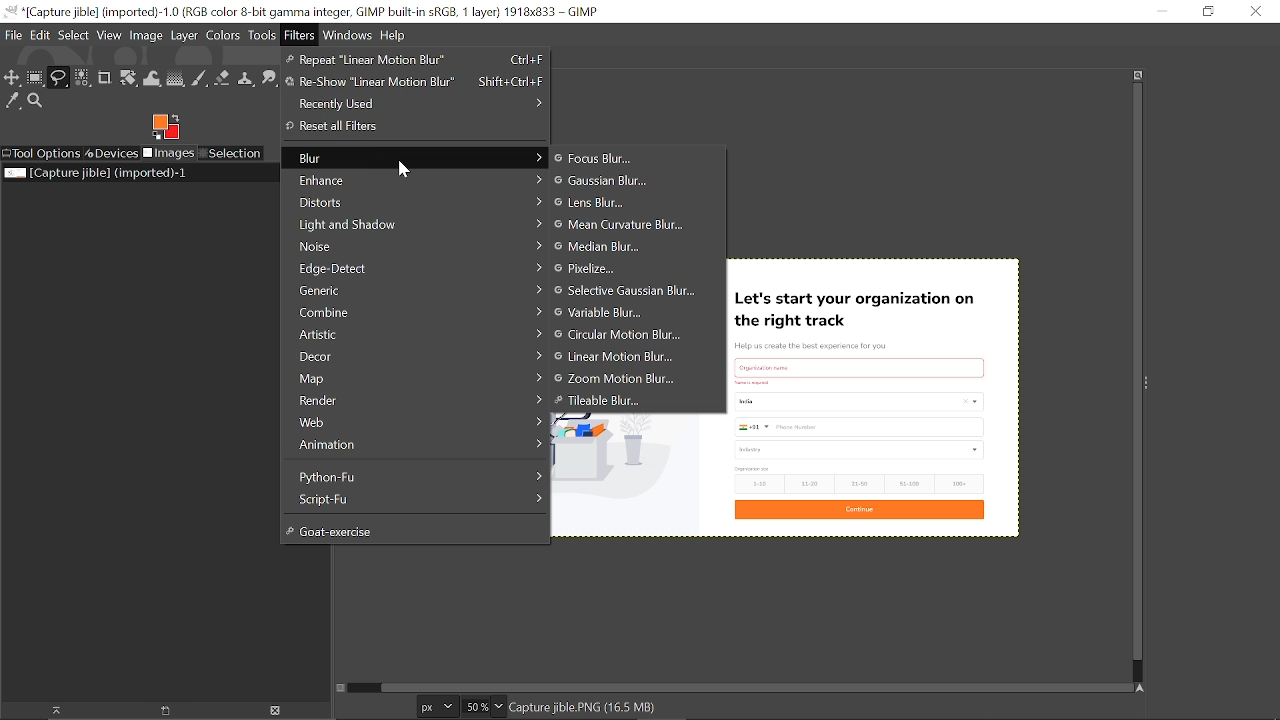  Describe the element at coordinates (623, 335) in the screenshot. I see `Circular motion blur` at that location.